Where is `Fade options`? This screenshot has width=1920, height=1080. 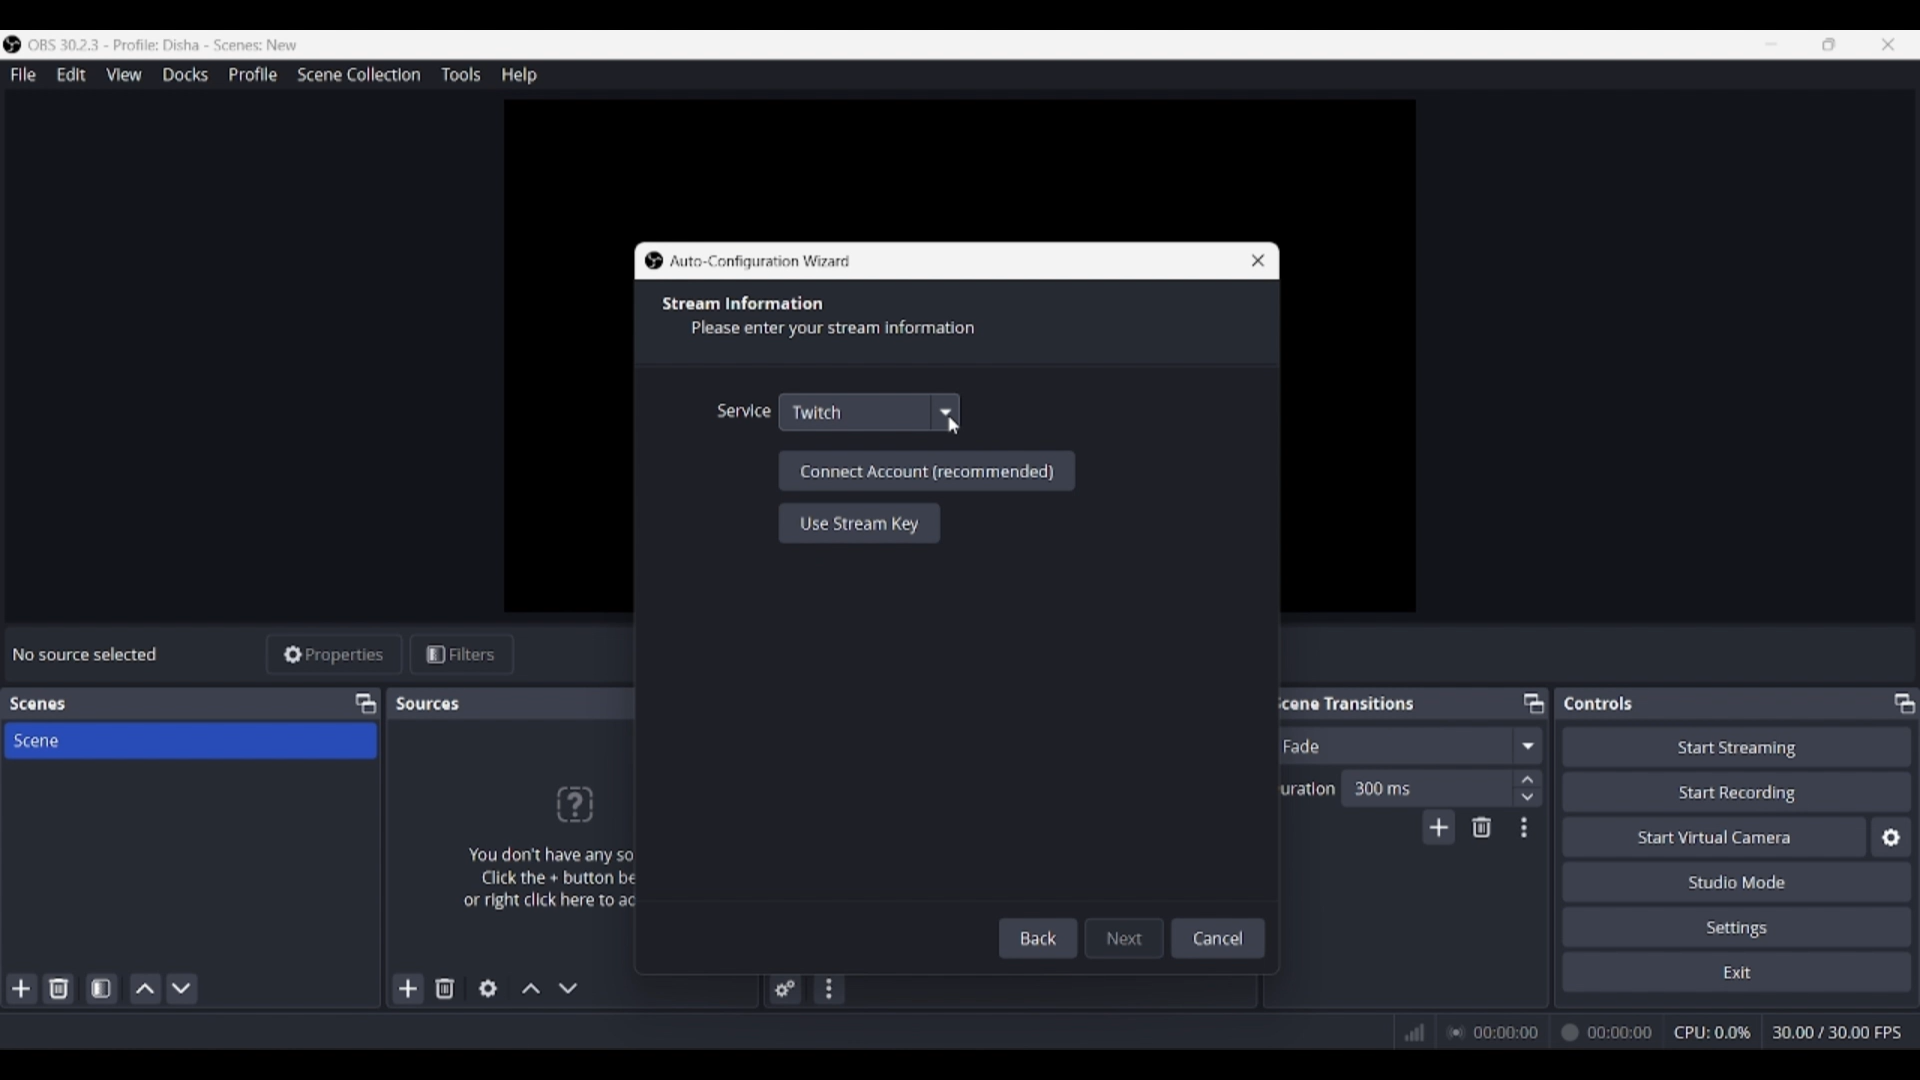
Fade options is located at coordinates (1527, 745).